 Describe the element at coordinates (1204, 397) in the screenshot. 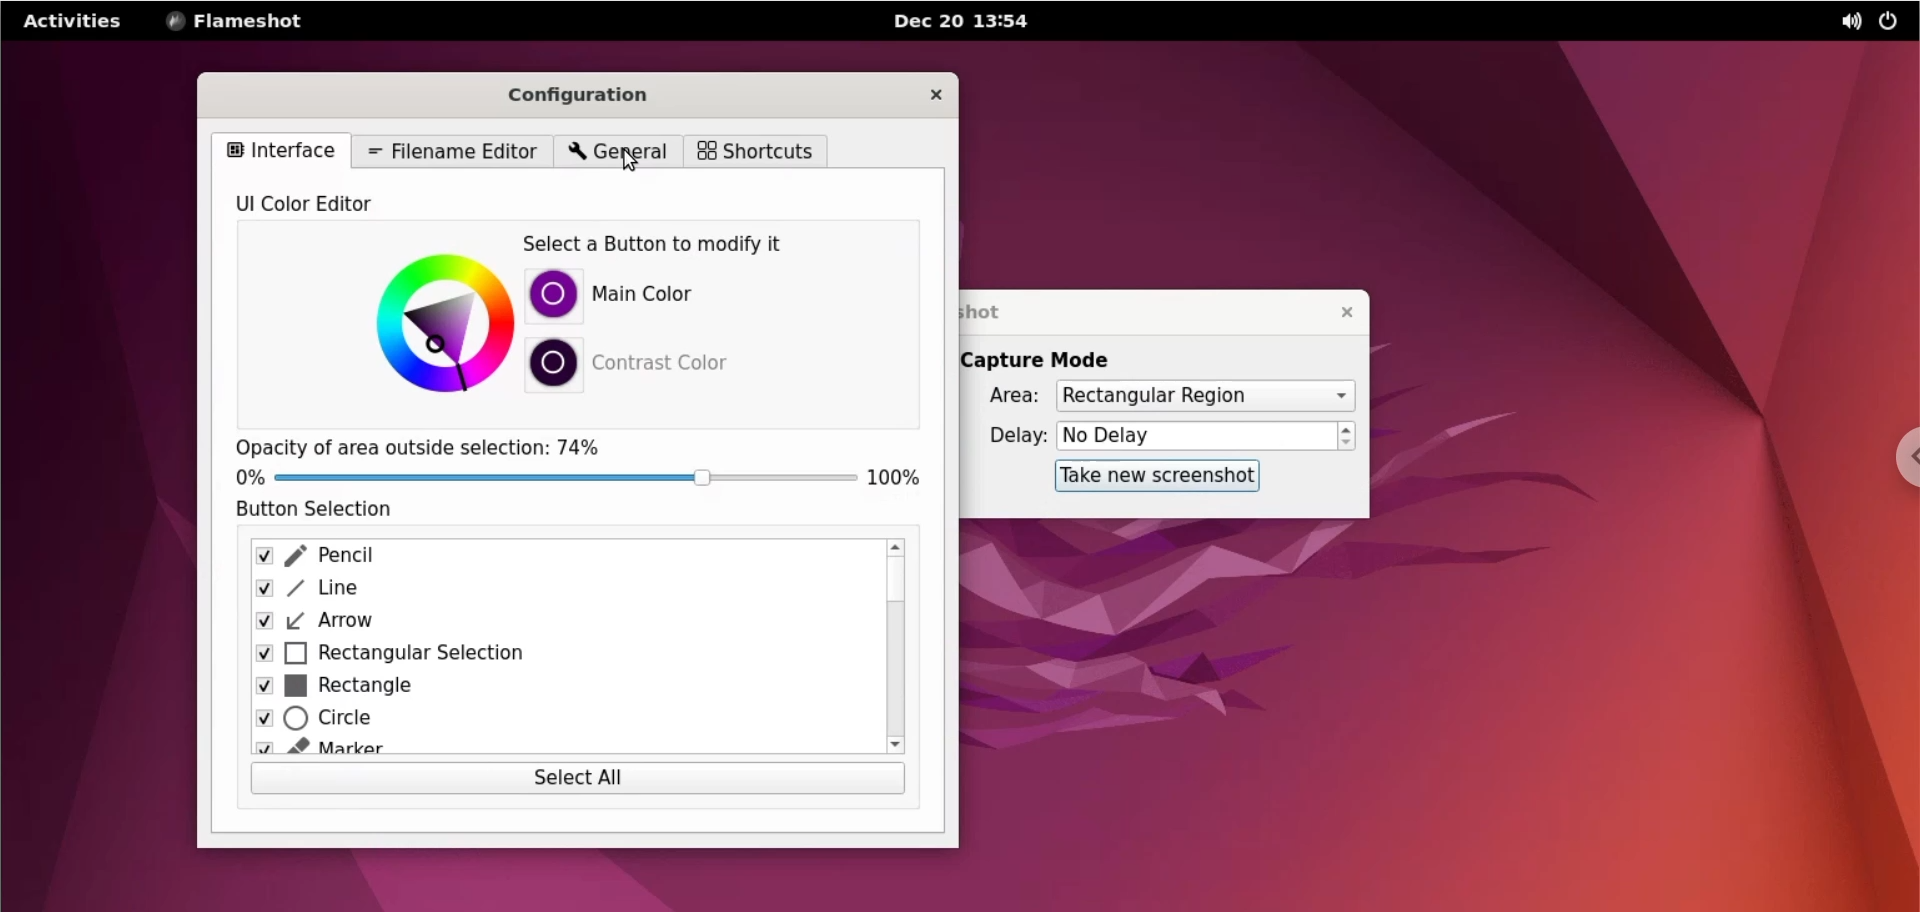

I see `capture mode area options` at that location.